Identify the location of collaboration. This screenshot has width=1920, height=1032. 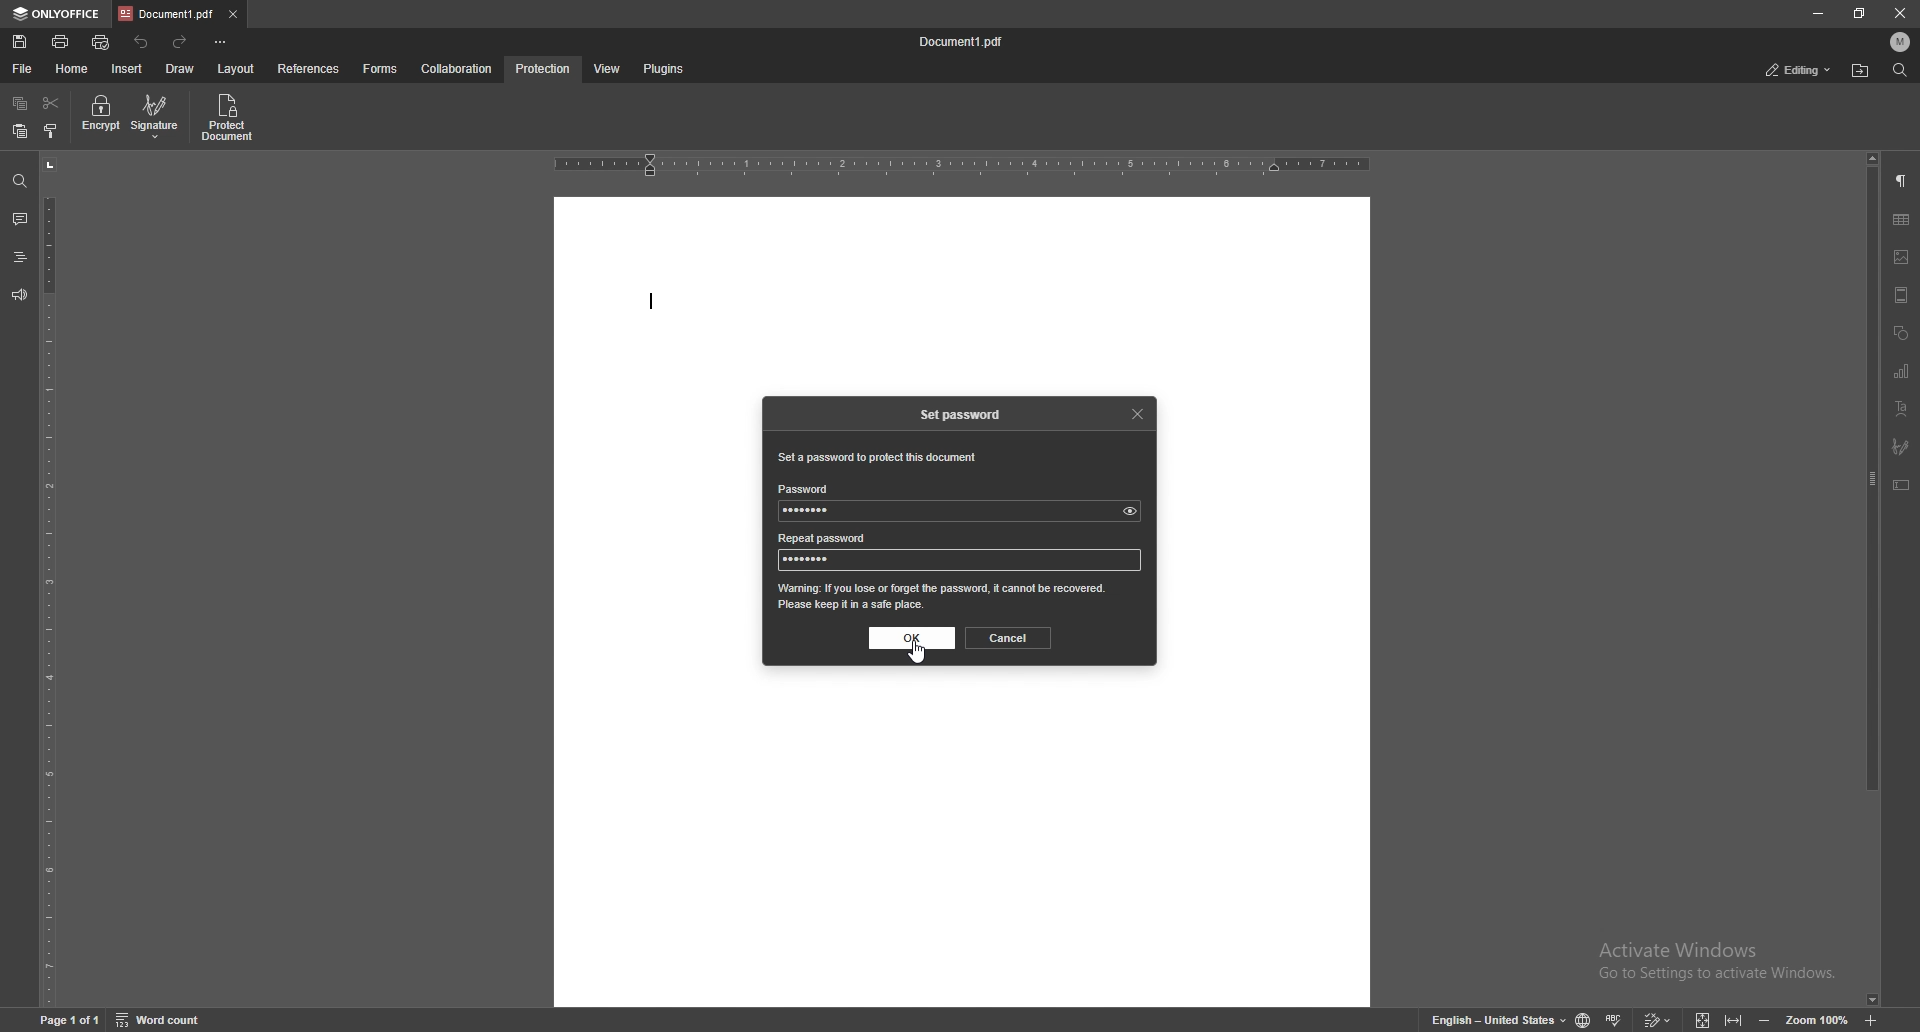
(457, 68).